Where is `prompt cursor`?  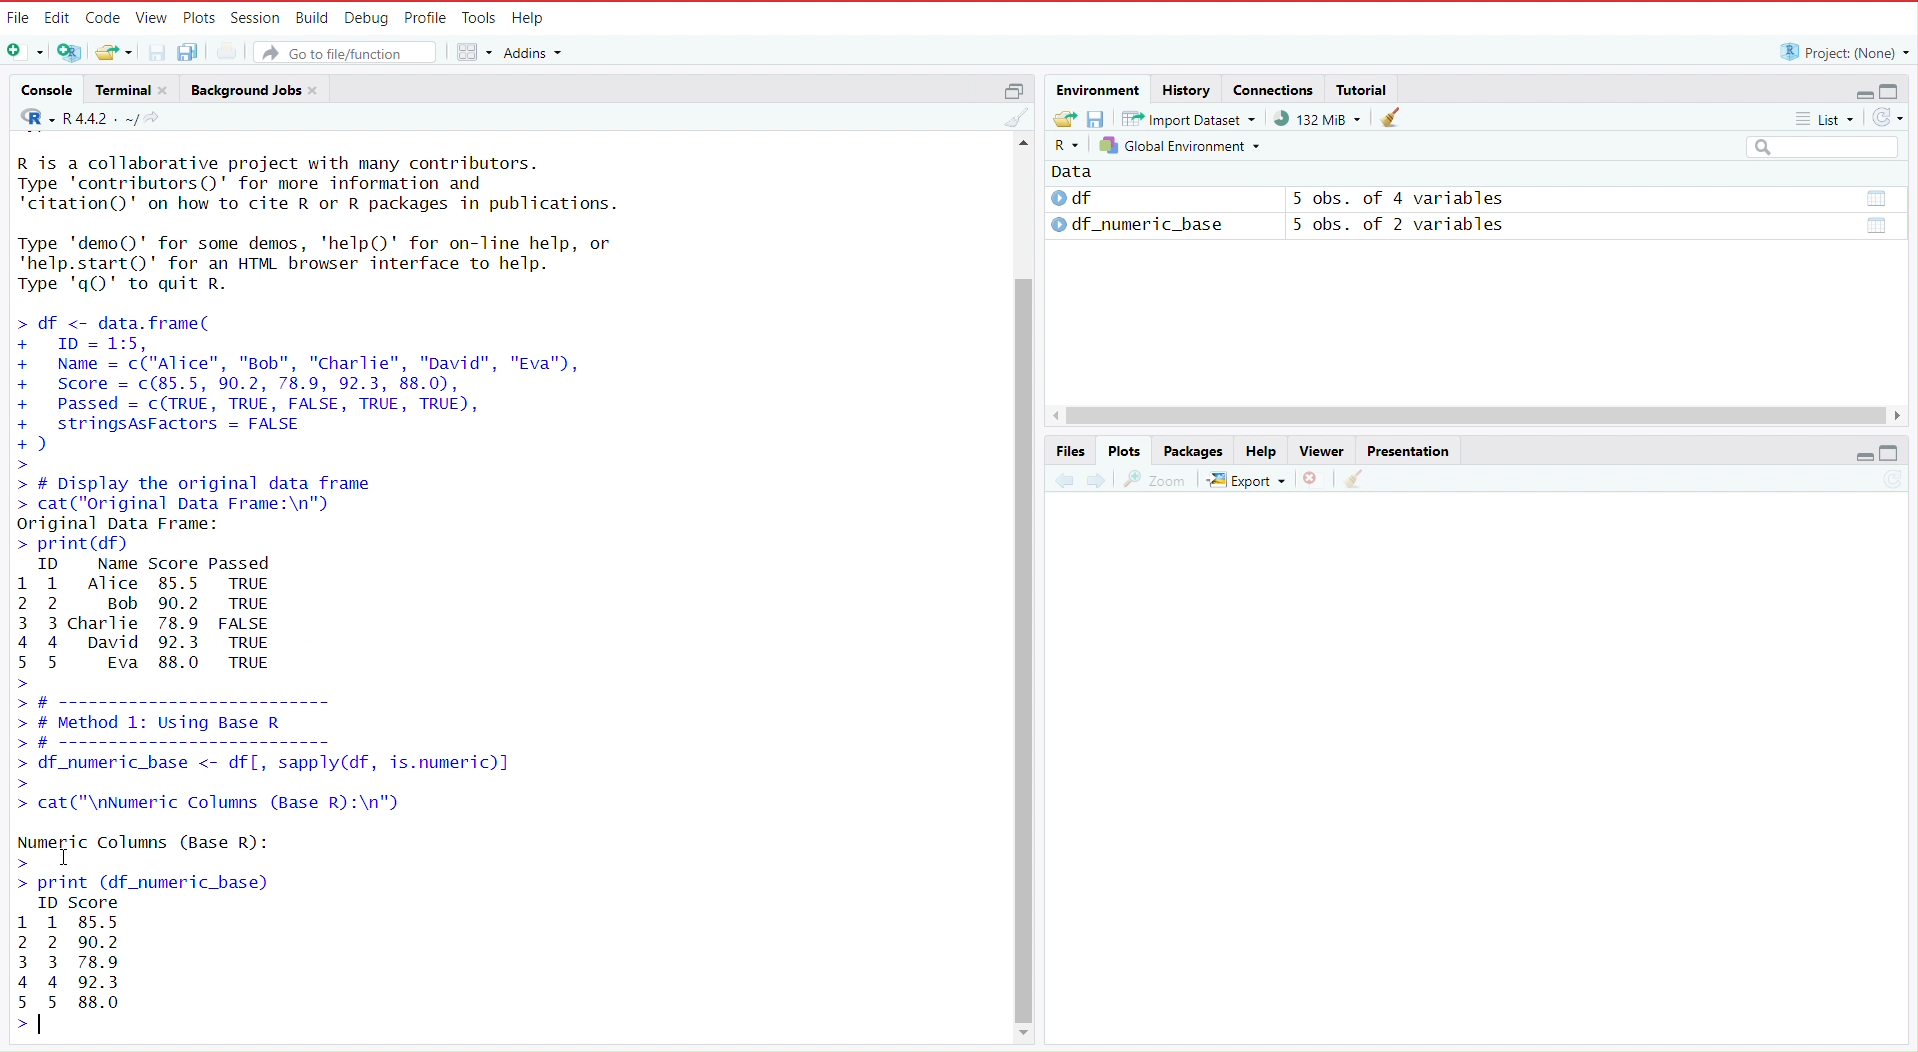
prompt cursor is located at coordinates (20, 866).